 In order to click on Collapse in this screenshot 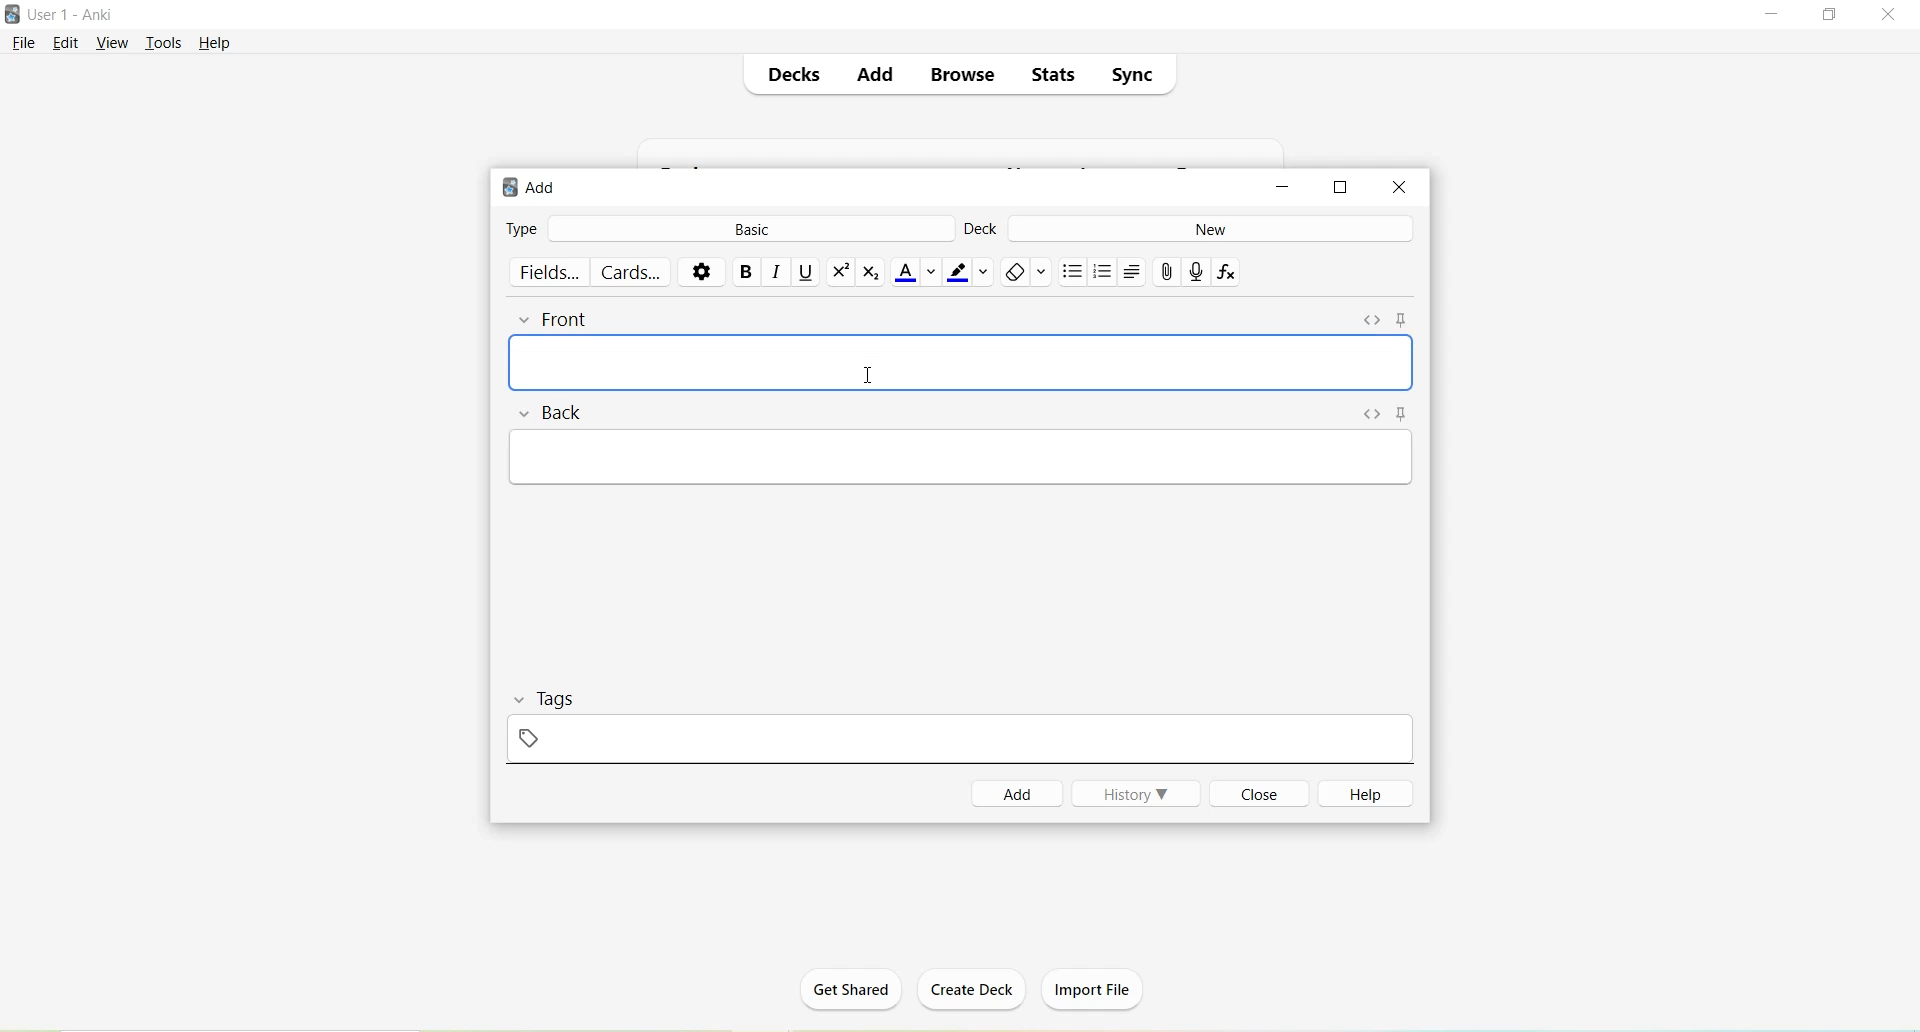, I will do `click(522, 700)`.